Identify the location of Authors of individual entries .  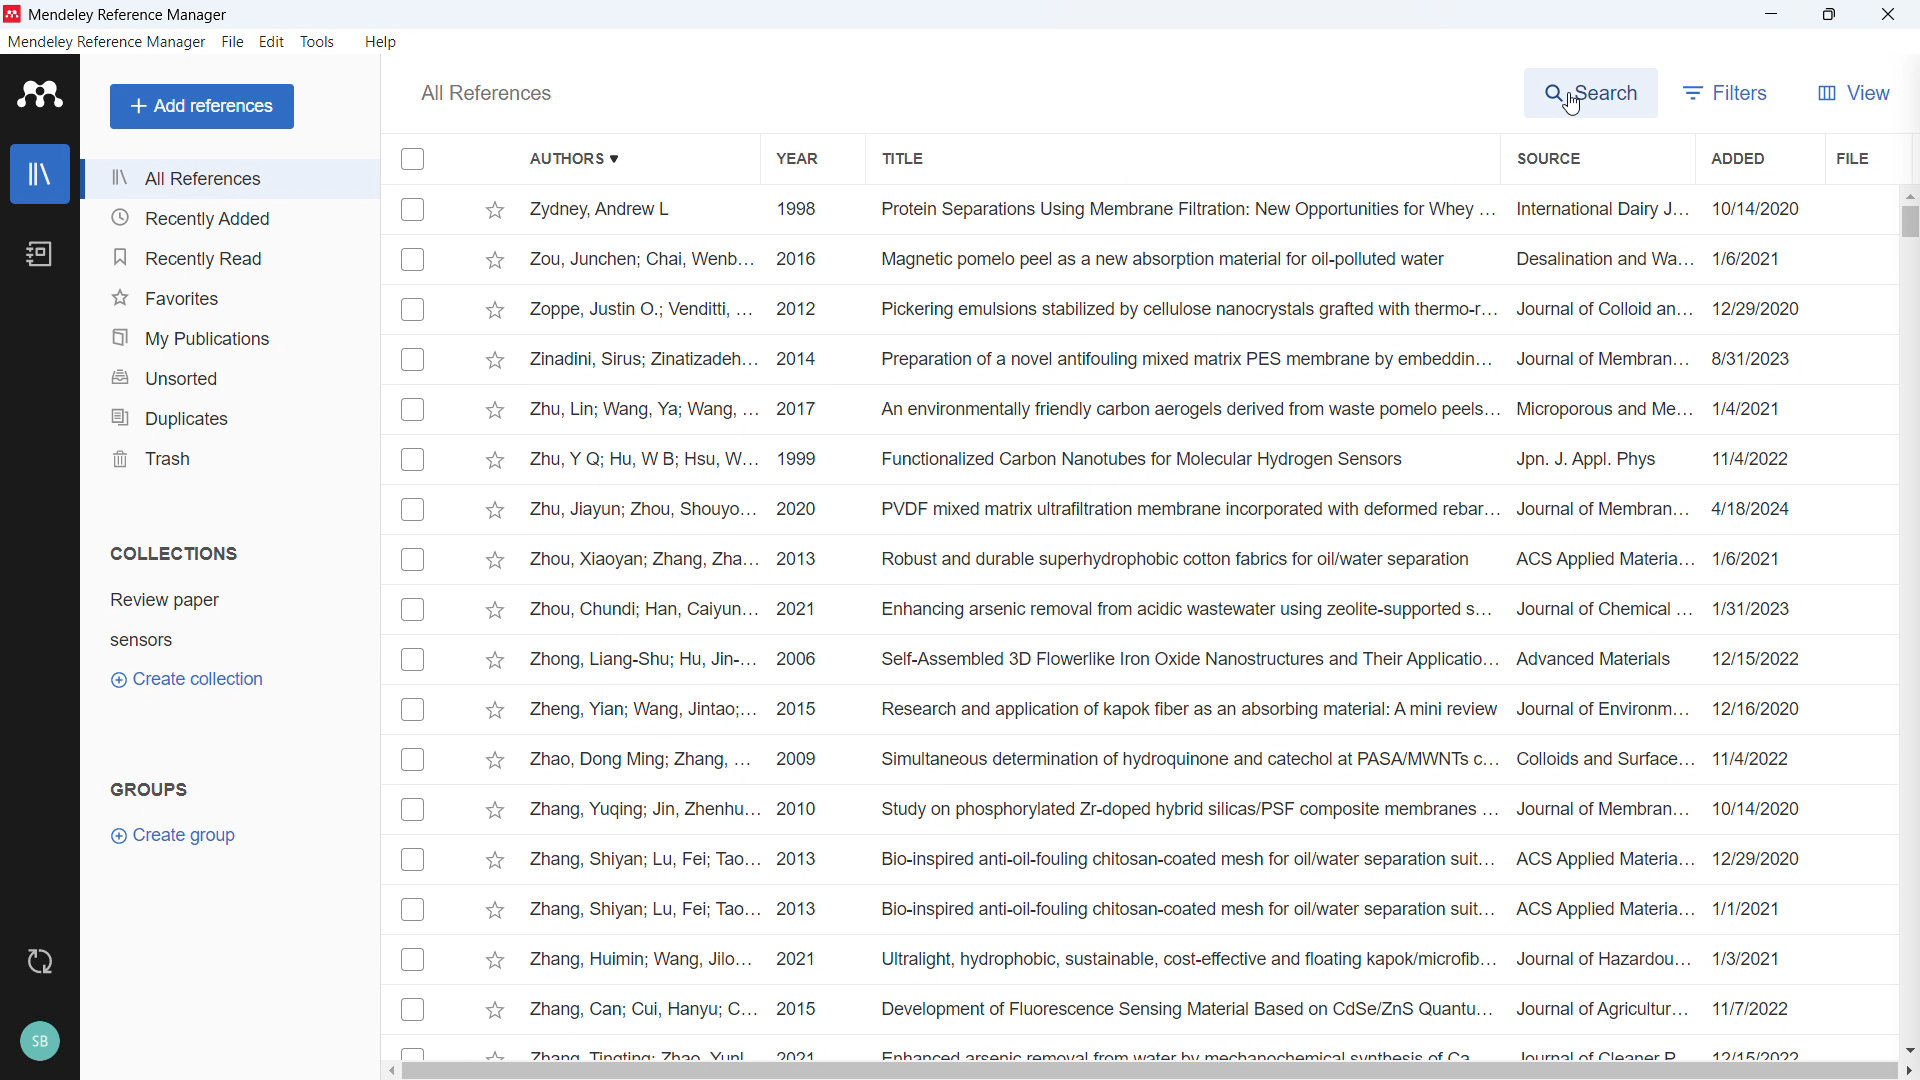
(644, 626).